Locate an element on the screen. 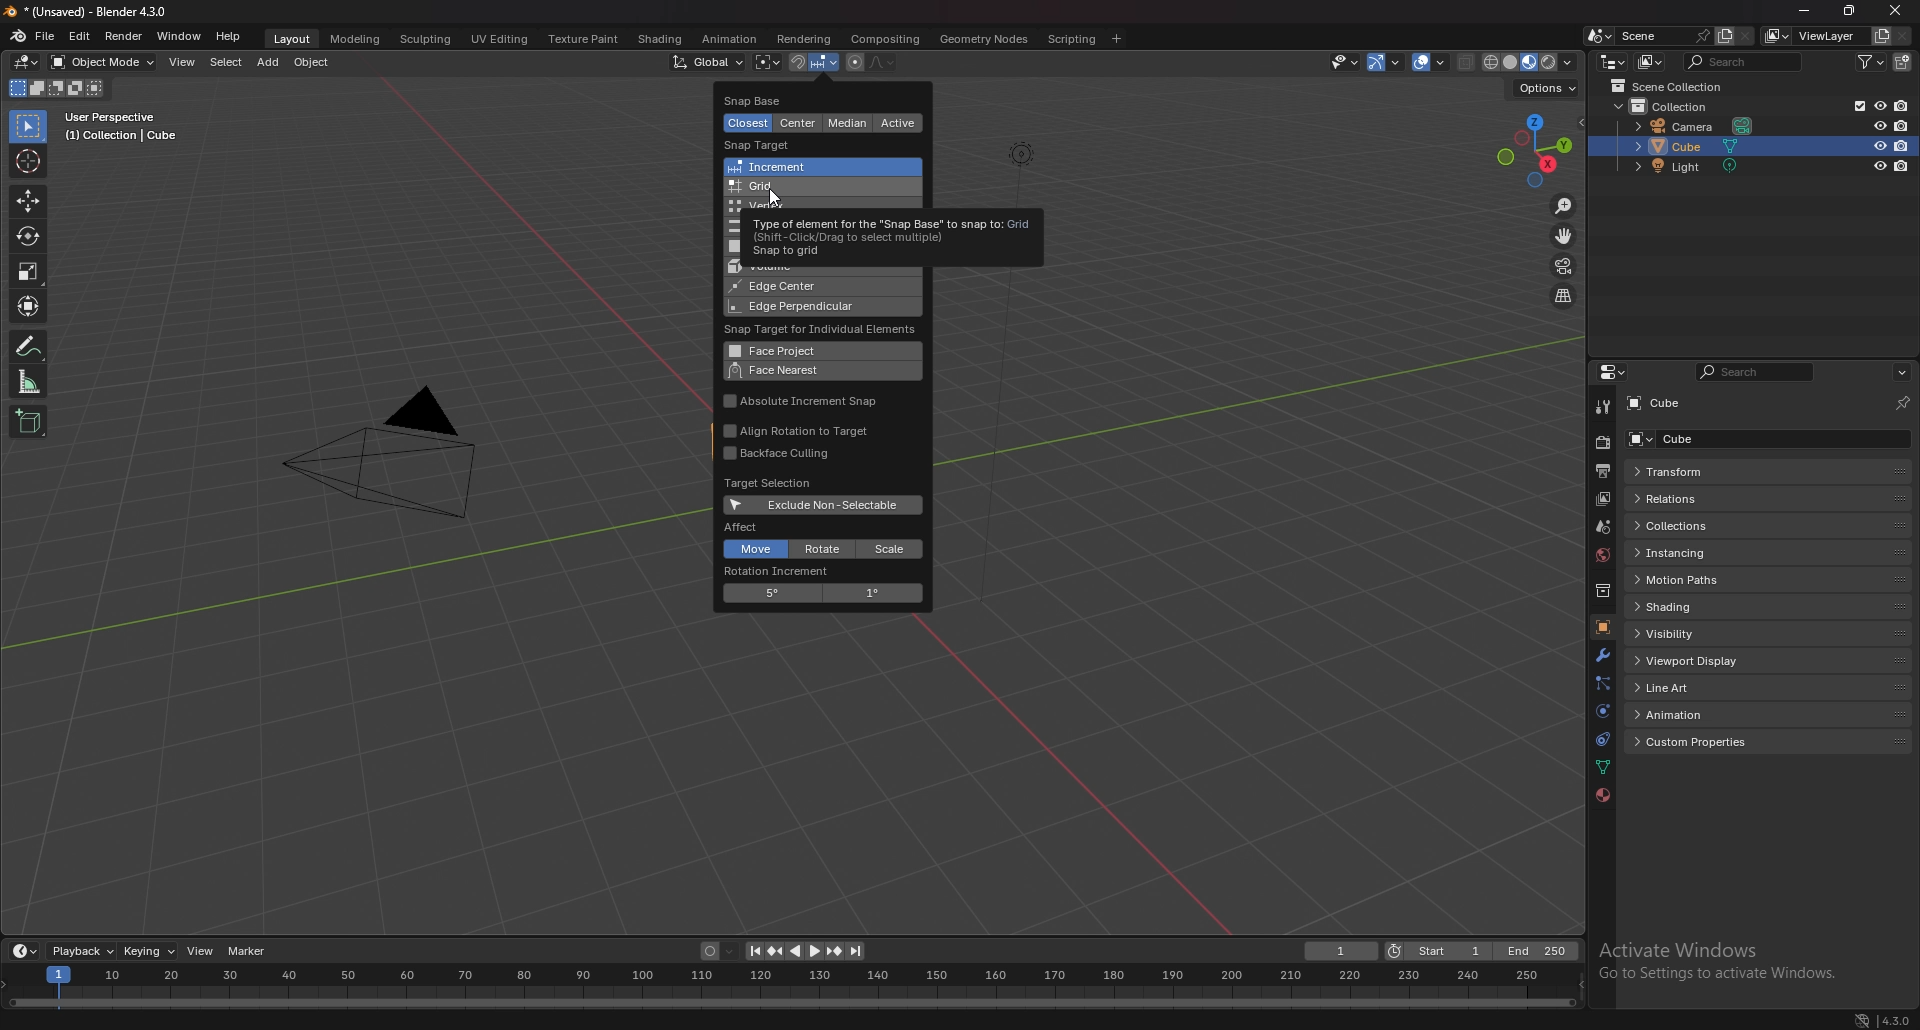  collection is located at coordinates (1679, 105).